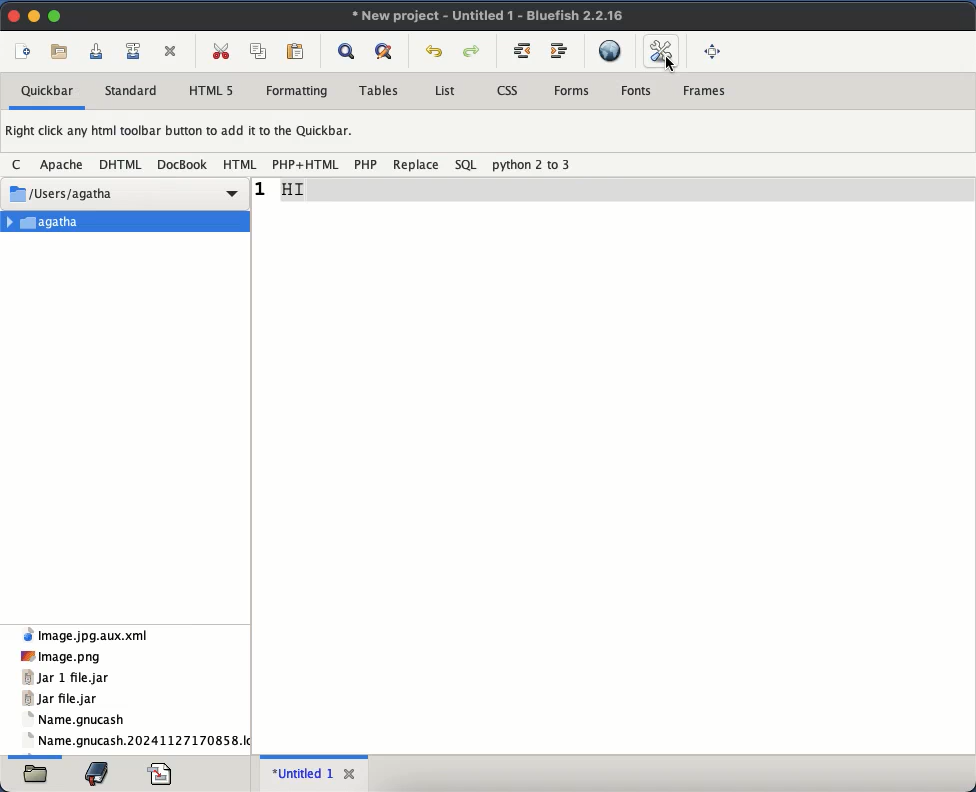  I want to click on copy, so click(261, 49).